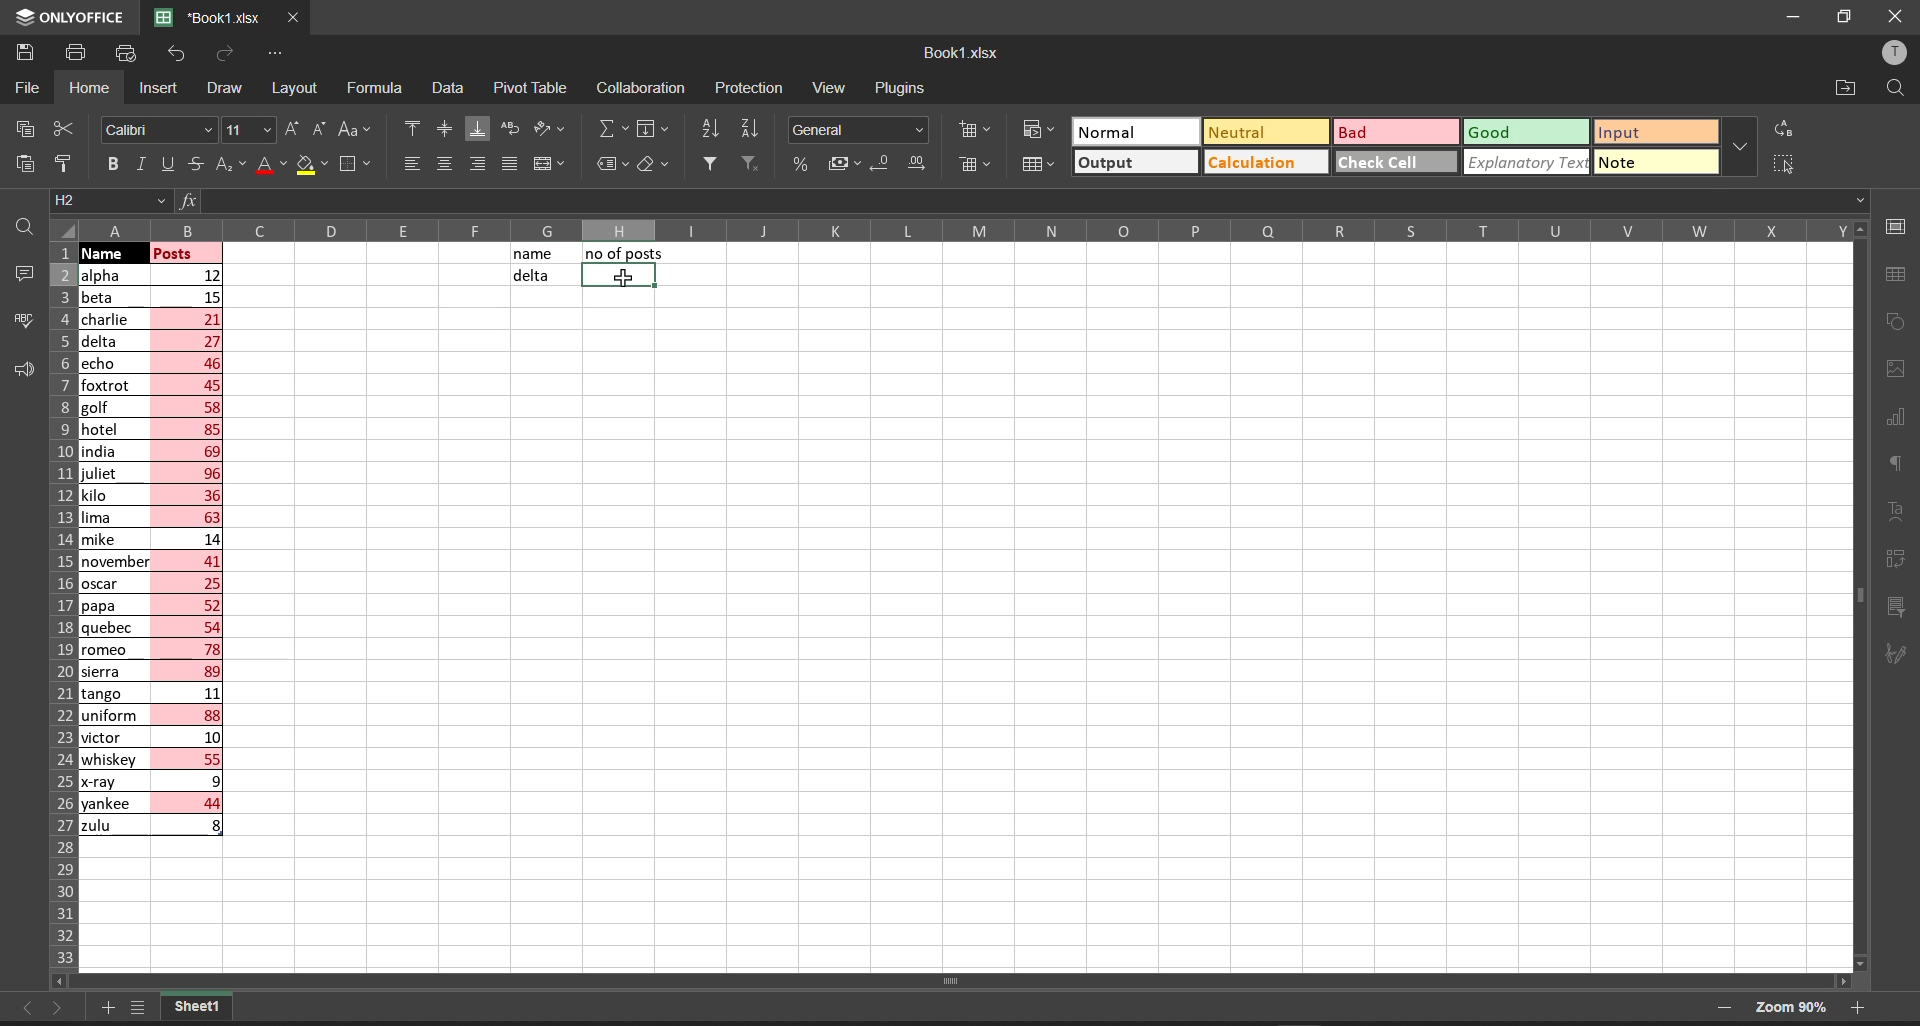 The width and height of the screenshot is (1920, 1026). I want to click on paragraph settings, so click(1900, 465).